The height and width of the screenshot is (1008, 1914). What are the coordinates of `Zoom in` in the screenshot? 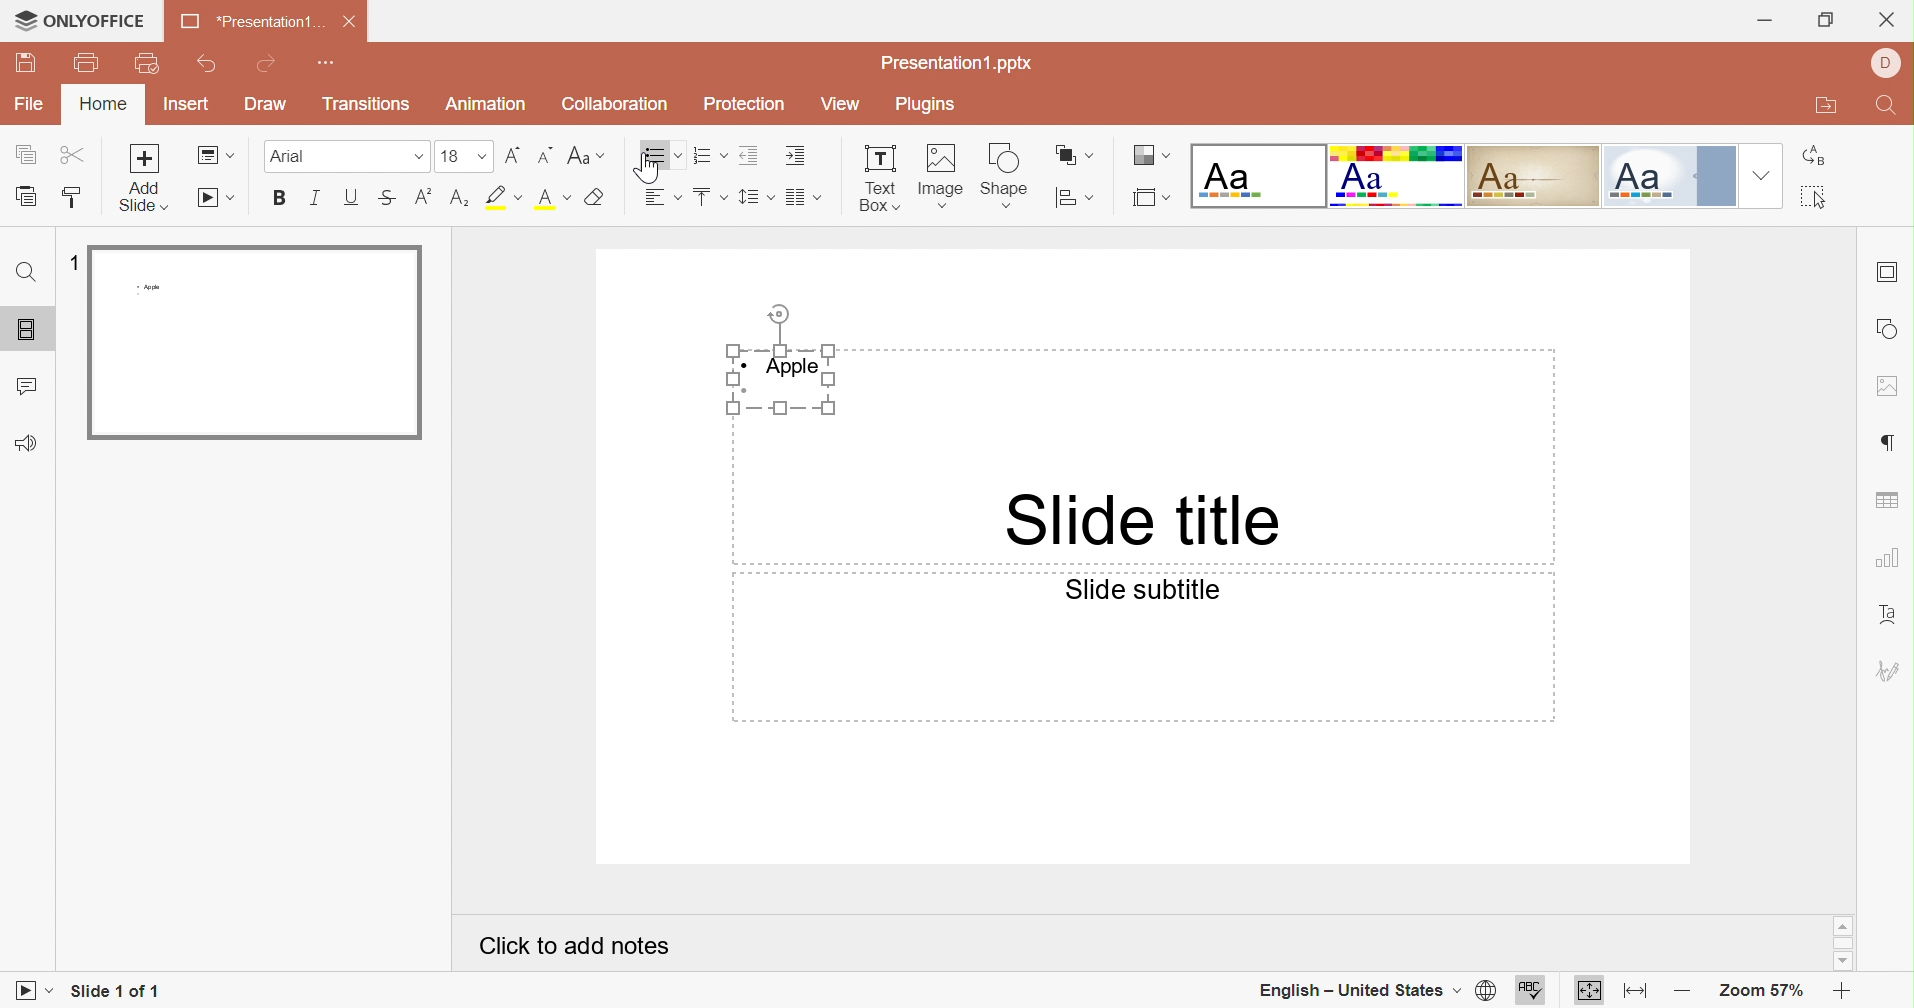 It's located at (1842, 992).